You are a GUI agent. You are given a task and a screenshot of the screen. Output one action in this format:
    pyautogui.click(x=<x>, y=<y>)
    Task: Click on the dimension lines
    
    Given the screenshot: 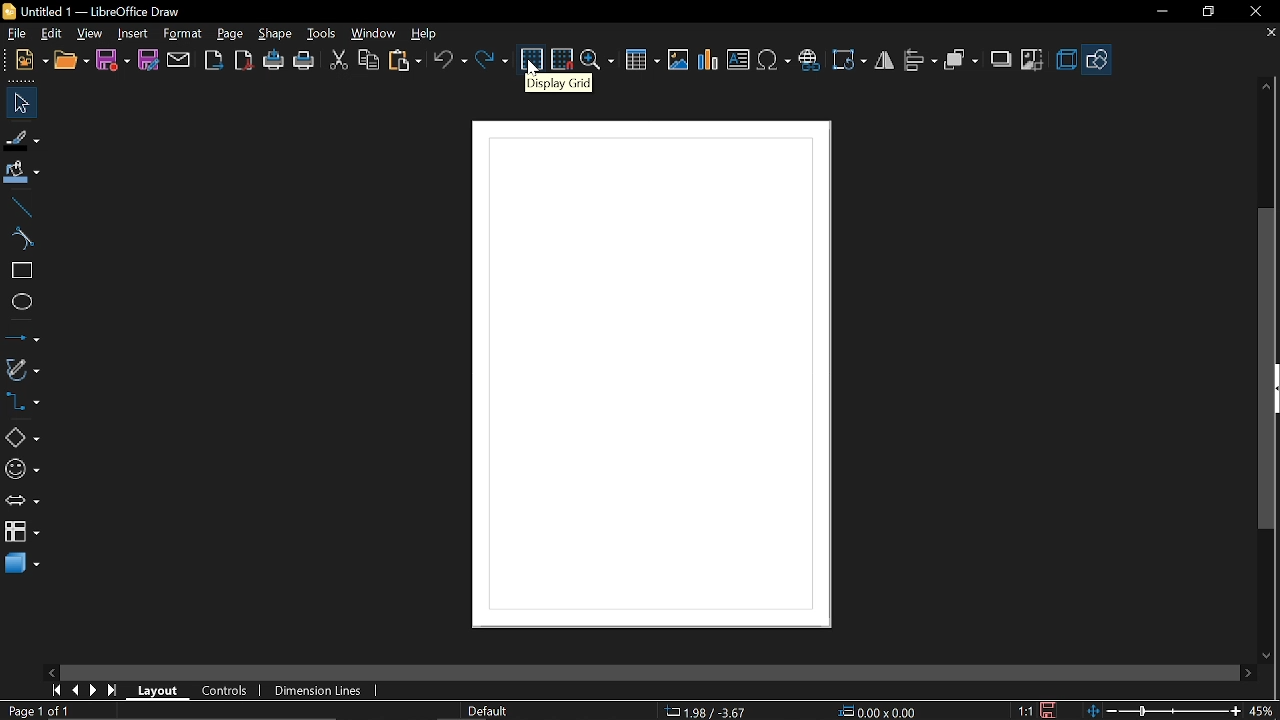 What is the action you would take?
    pyautogui.click(x=323, y=691)
    